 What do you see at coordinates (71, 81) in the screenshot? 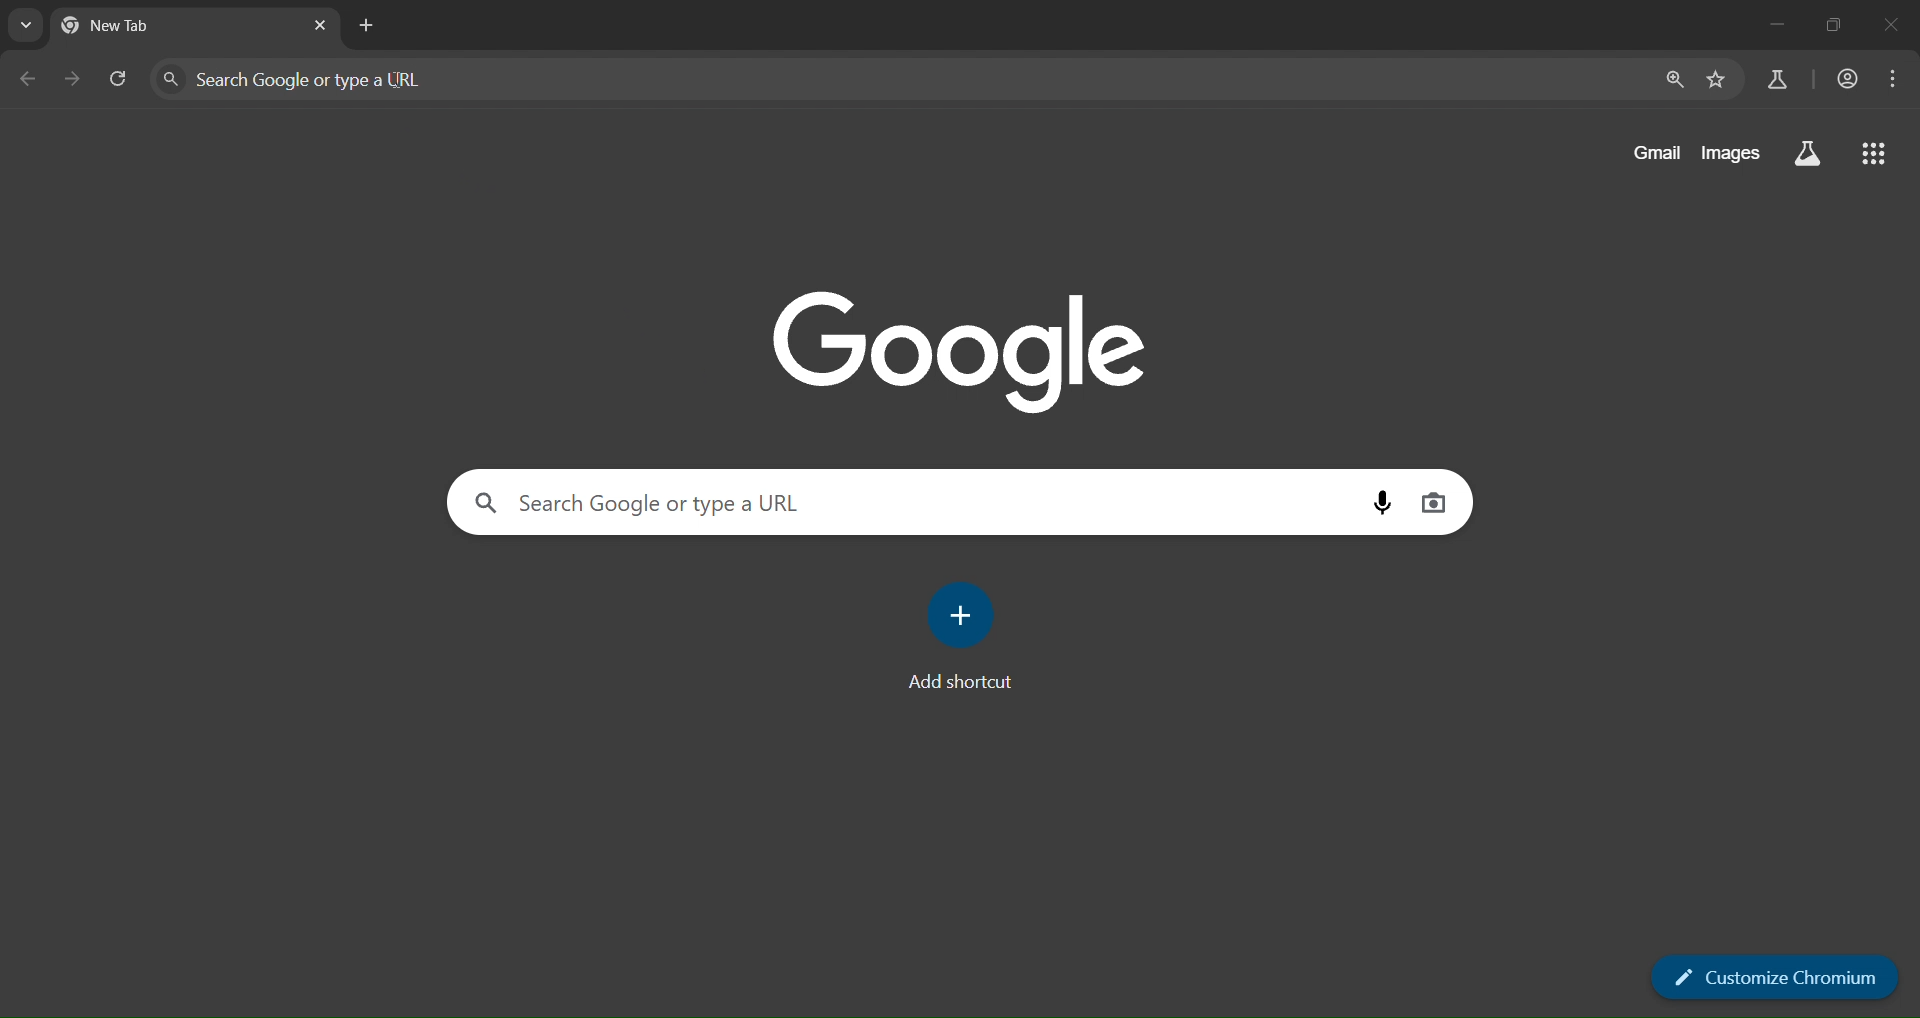
I see `go forward one page` at bounding box center [71, 81].